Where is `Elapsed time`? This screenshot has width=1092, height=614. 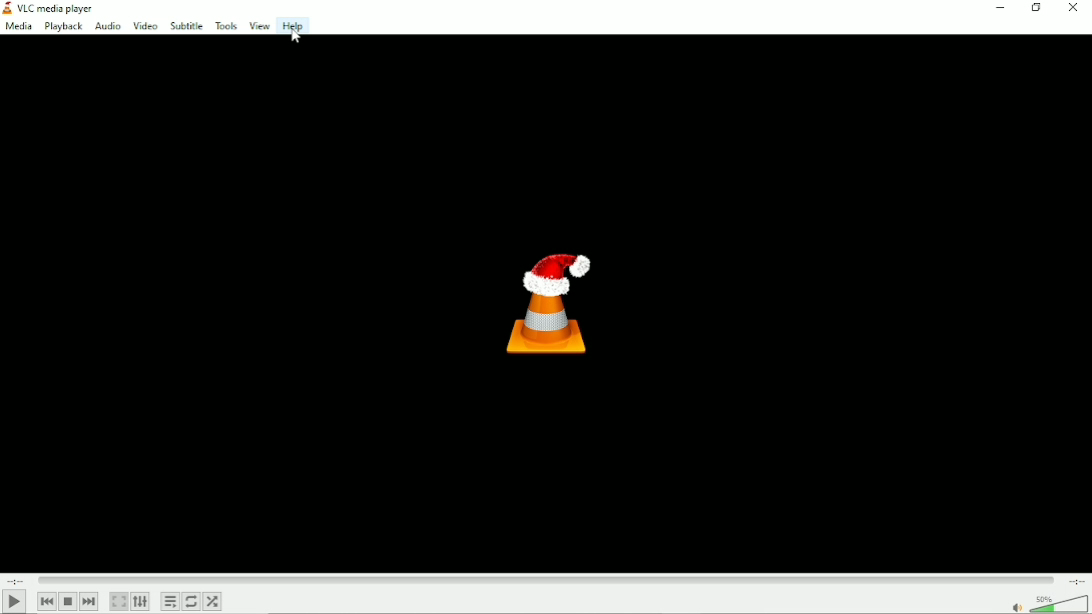
Elapsed time is located at coordinates (15, 580).